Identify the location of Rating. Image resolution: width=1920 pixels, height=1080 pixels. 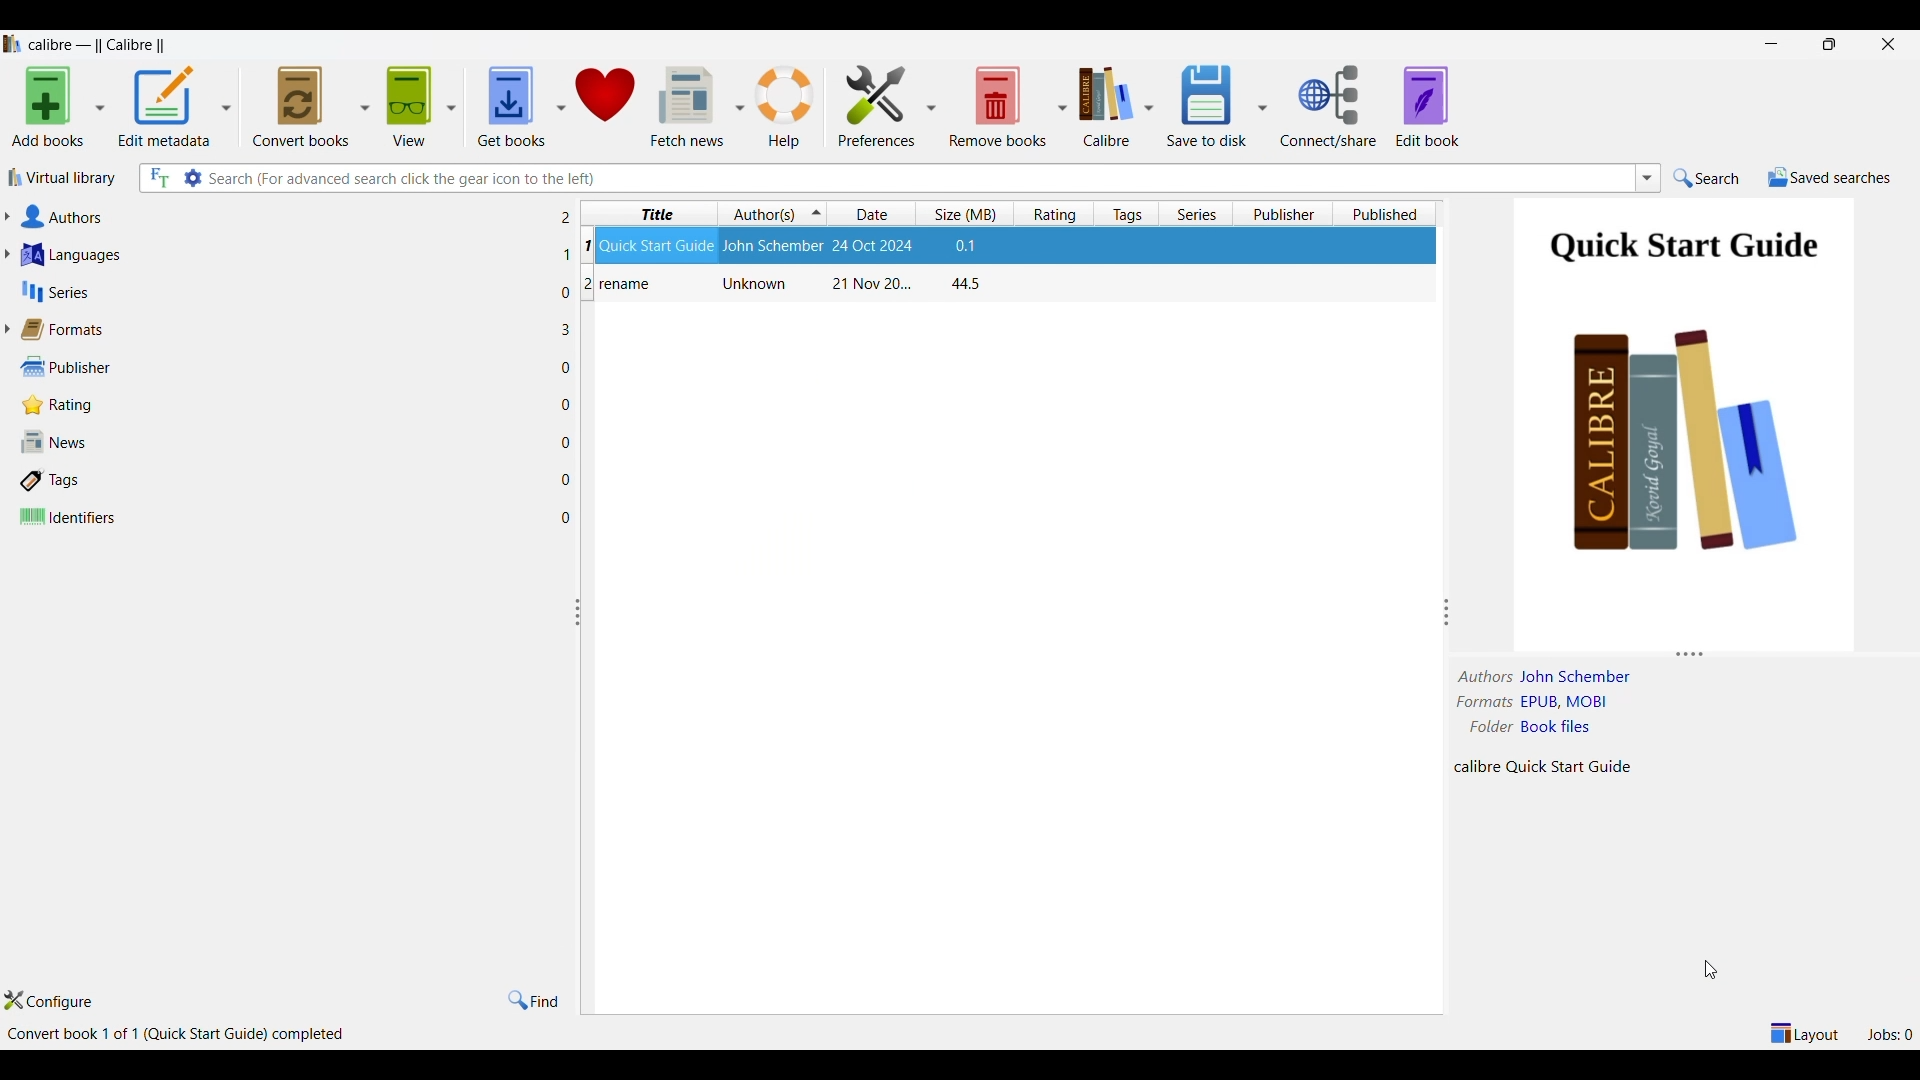
(287, 406).